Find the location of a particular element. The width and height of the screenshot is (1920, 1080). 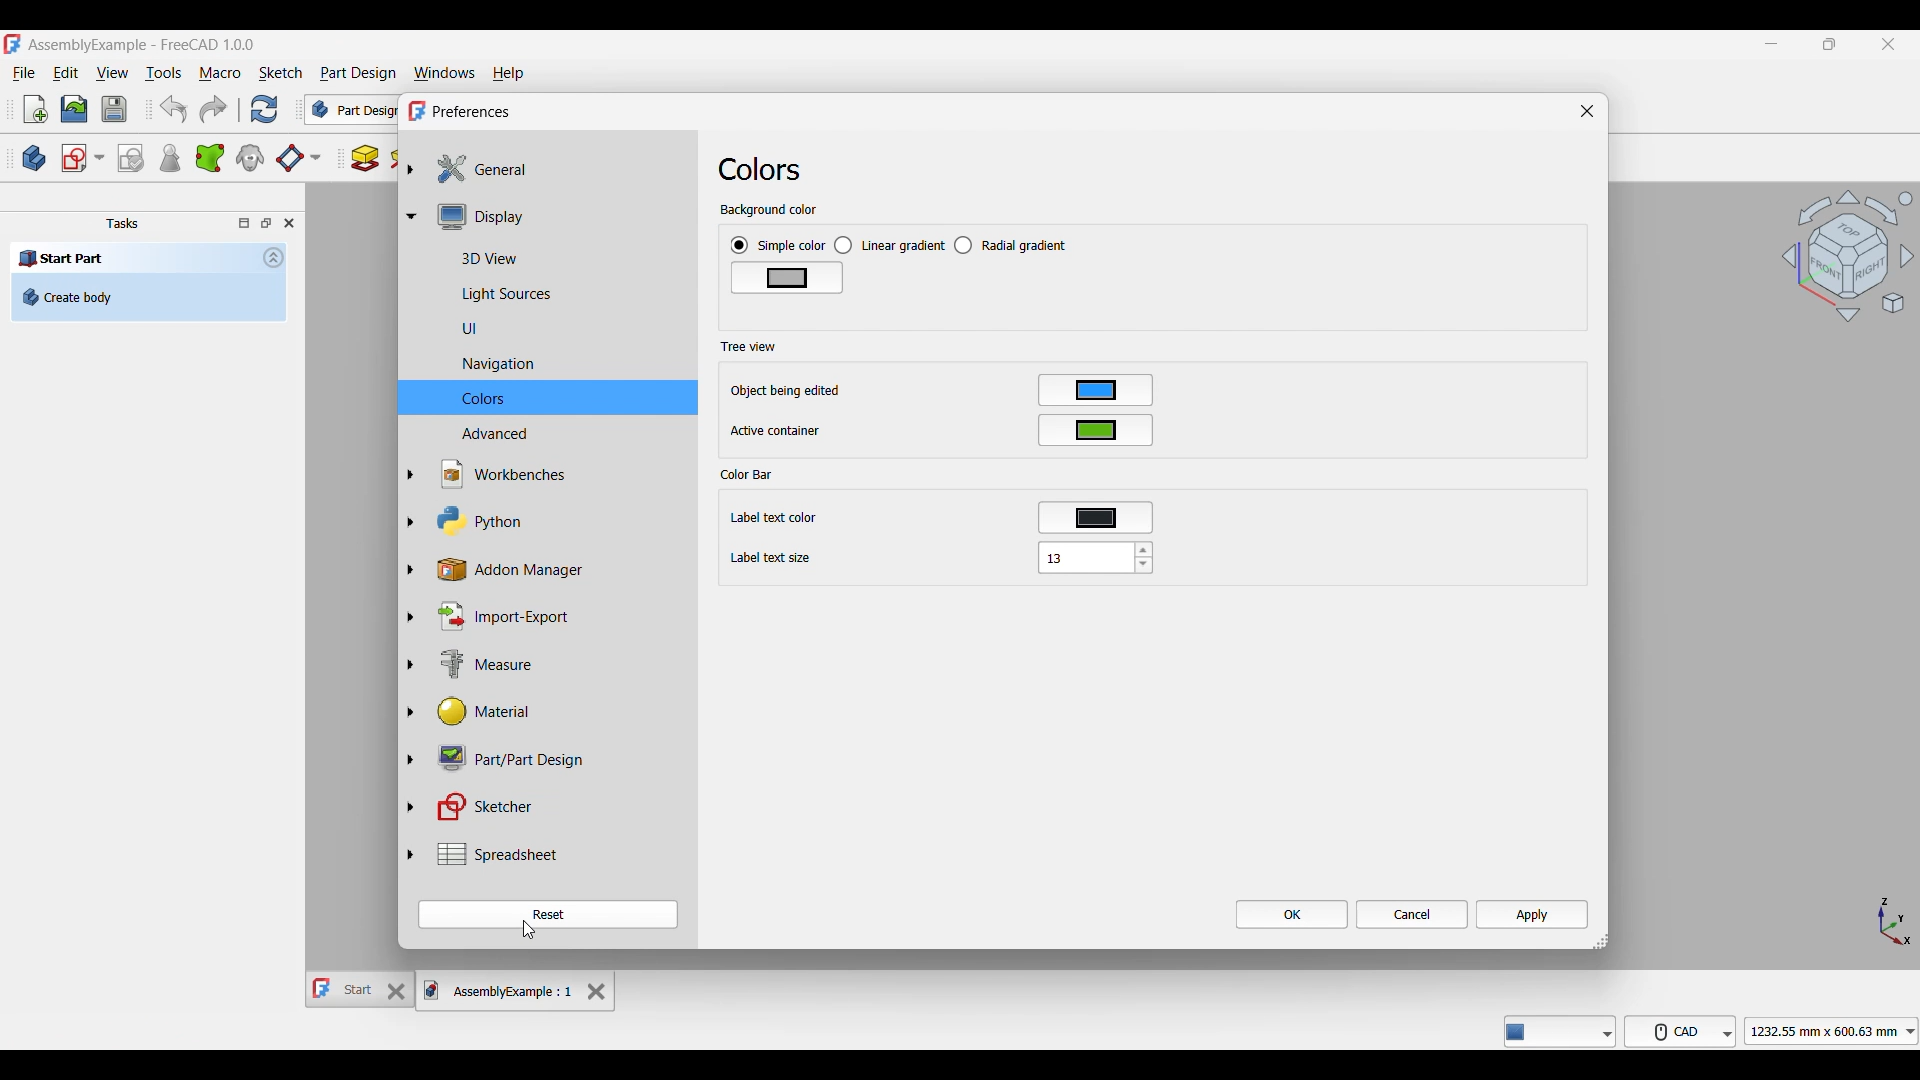

Object being edited is located at coordinates (788, 391).